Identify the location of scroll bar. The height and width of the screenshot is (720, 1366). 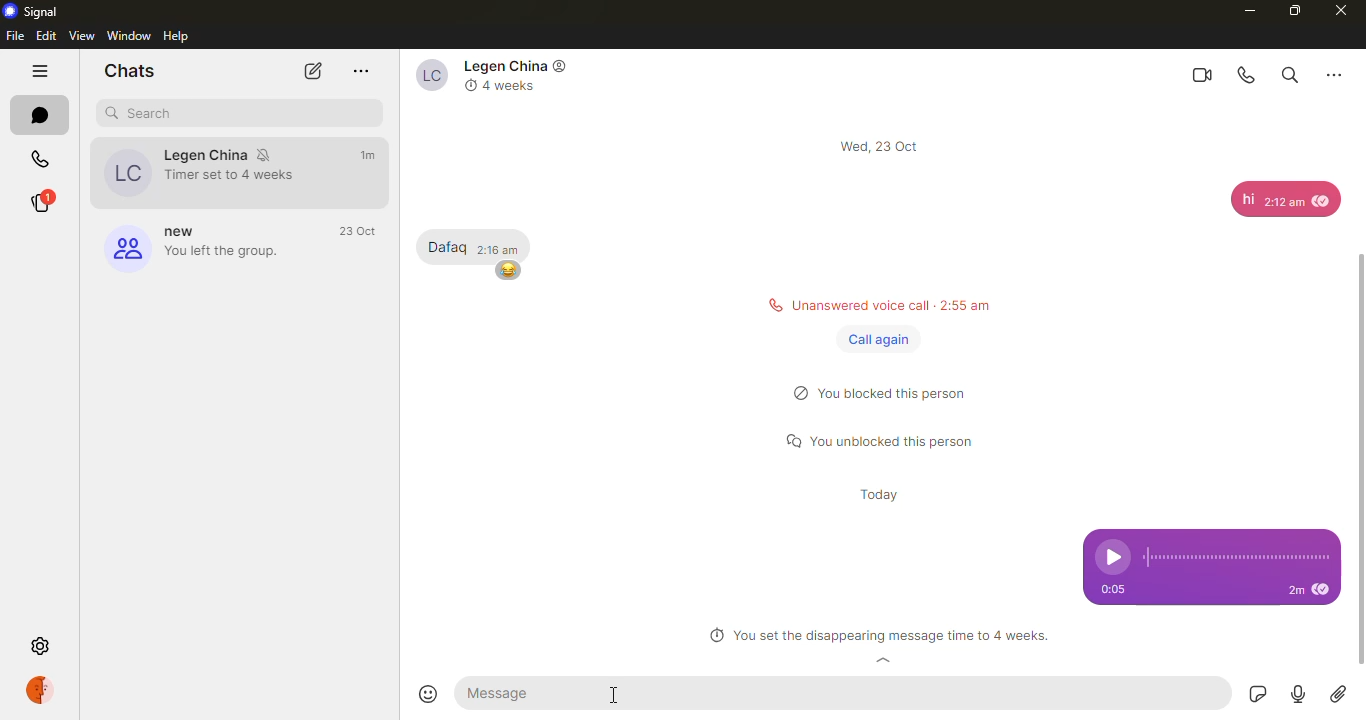
(1365, 436).